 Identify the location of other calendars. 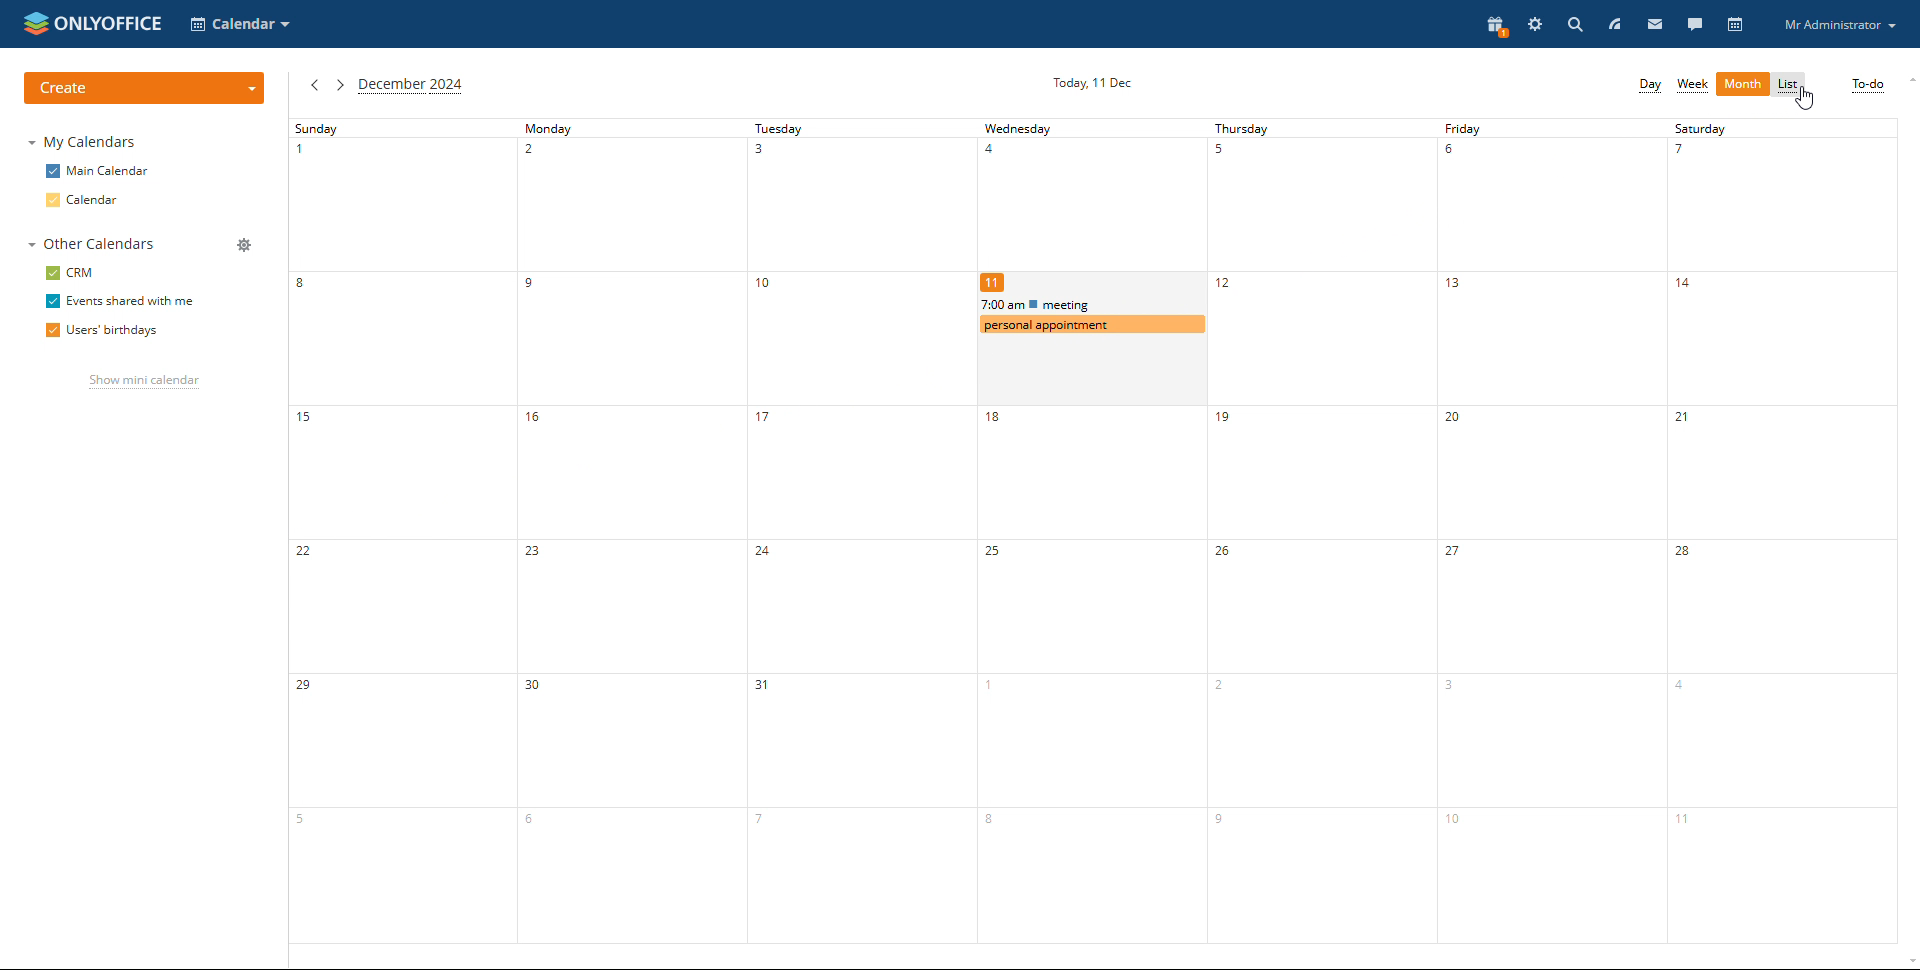
(95, 243).